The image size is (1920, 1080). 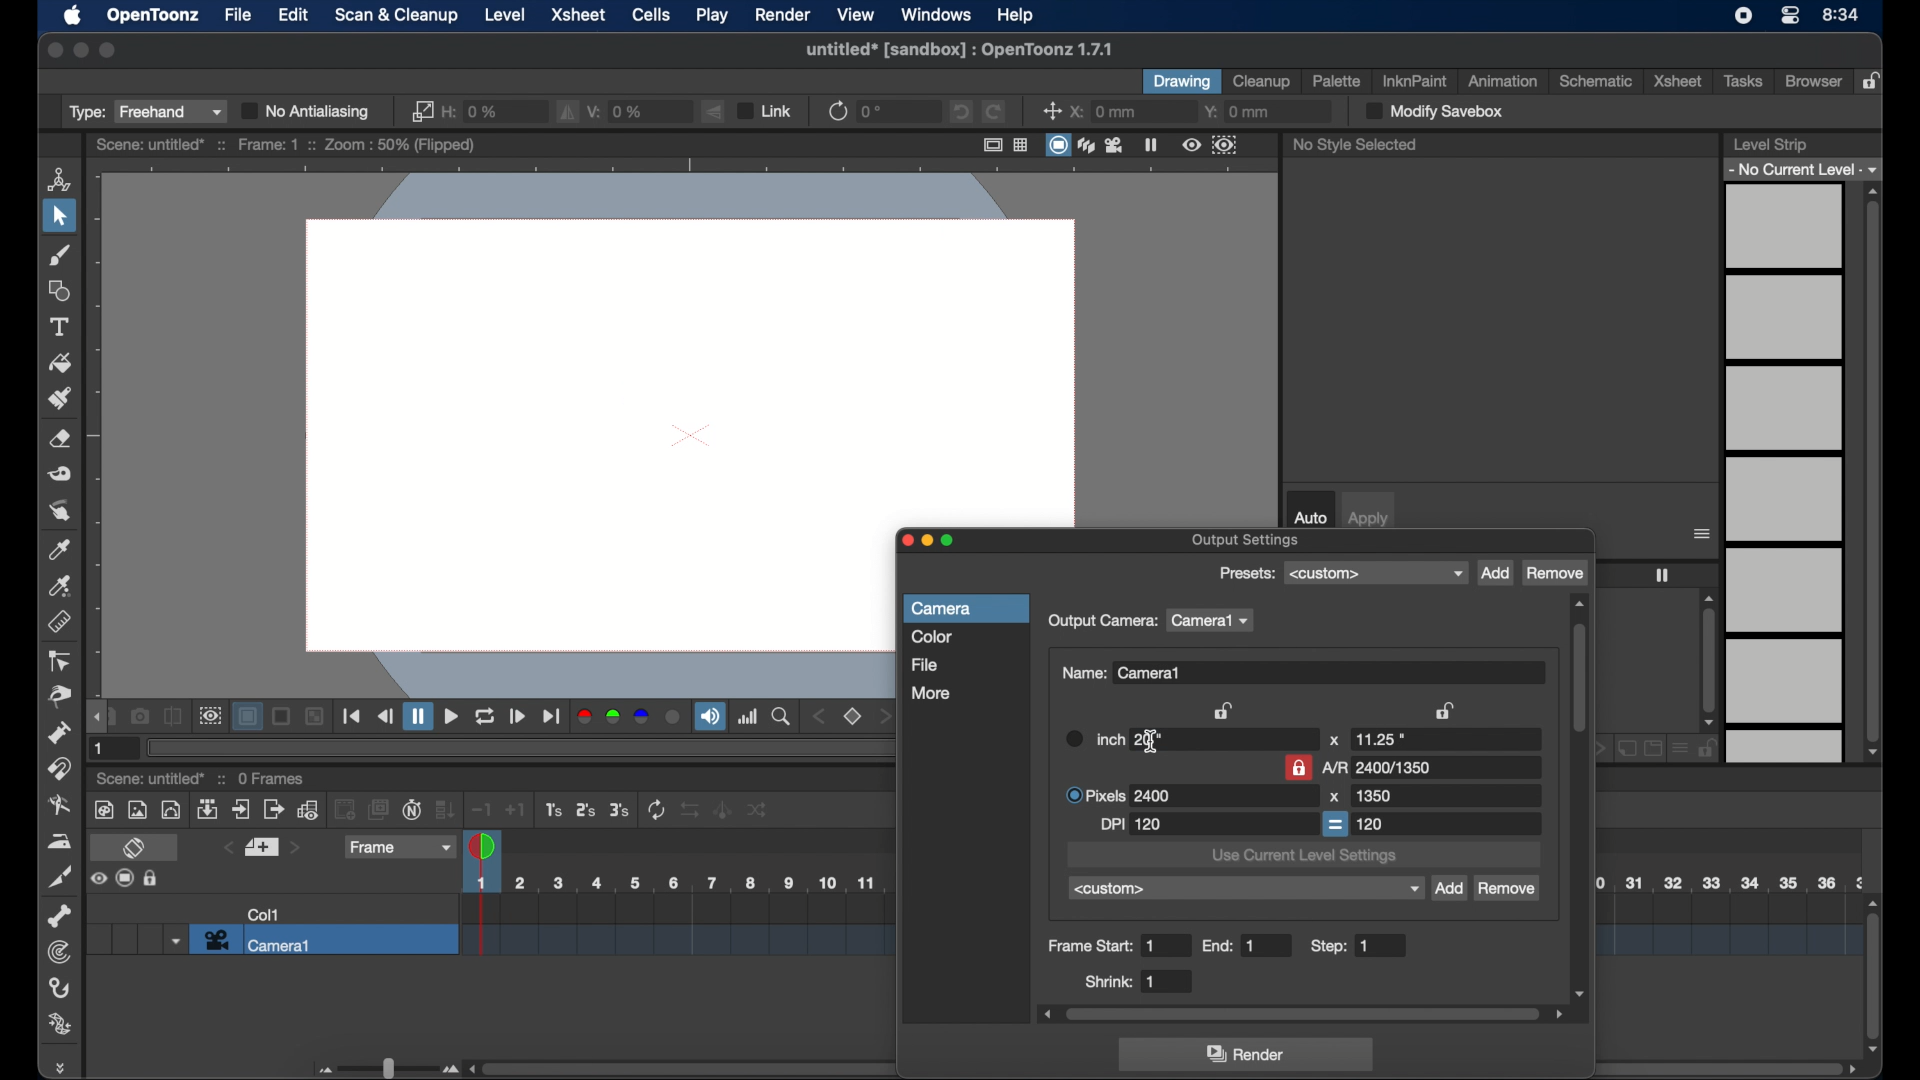 What do you see at coordinates (274, 779) in the screenshot?
I see `` at bounding box center [274, 779].